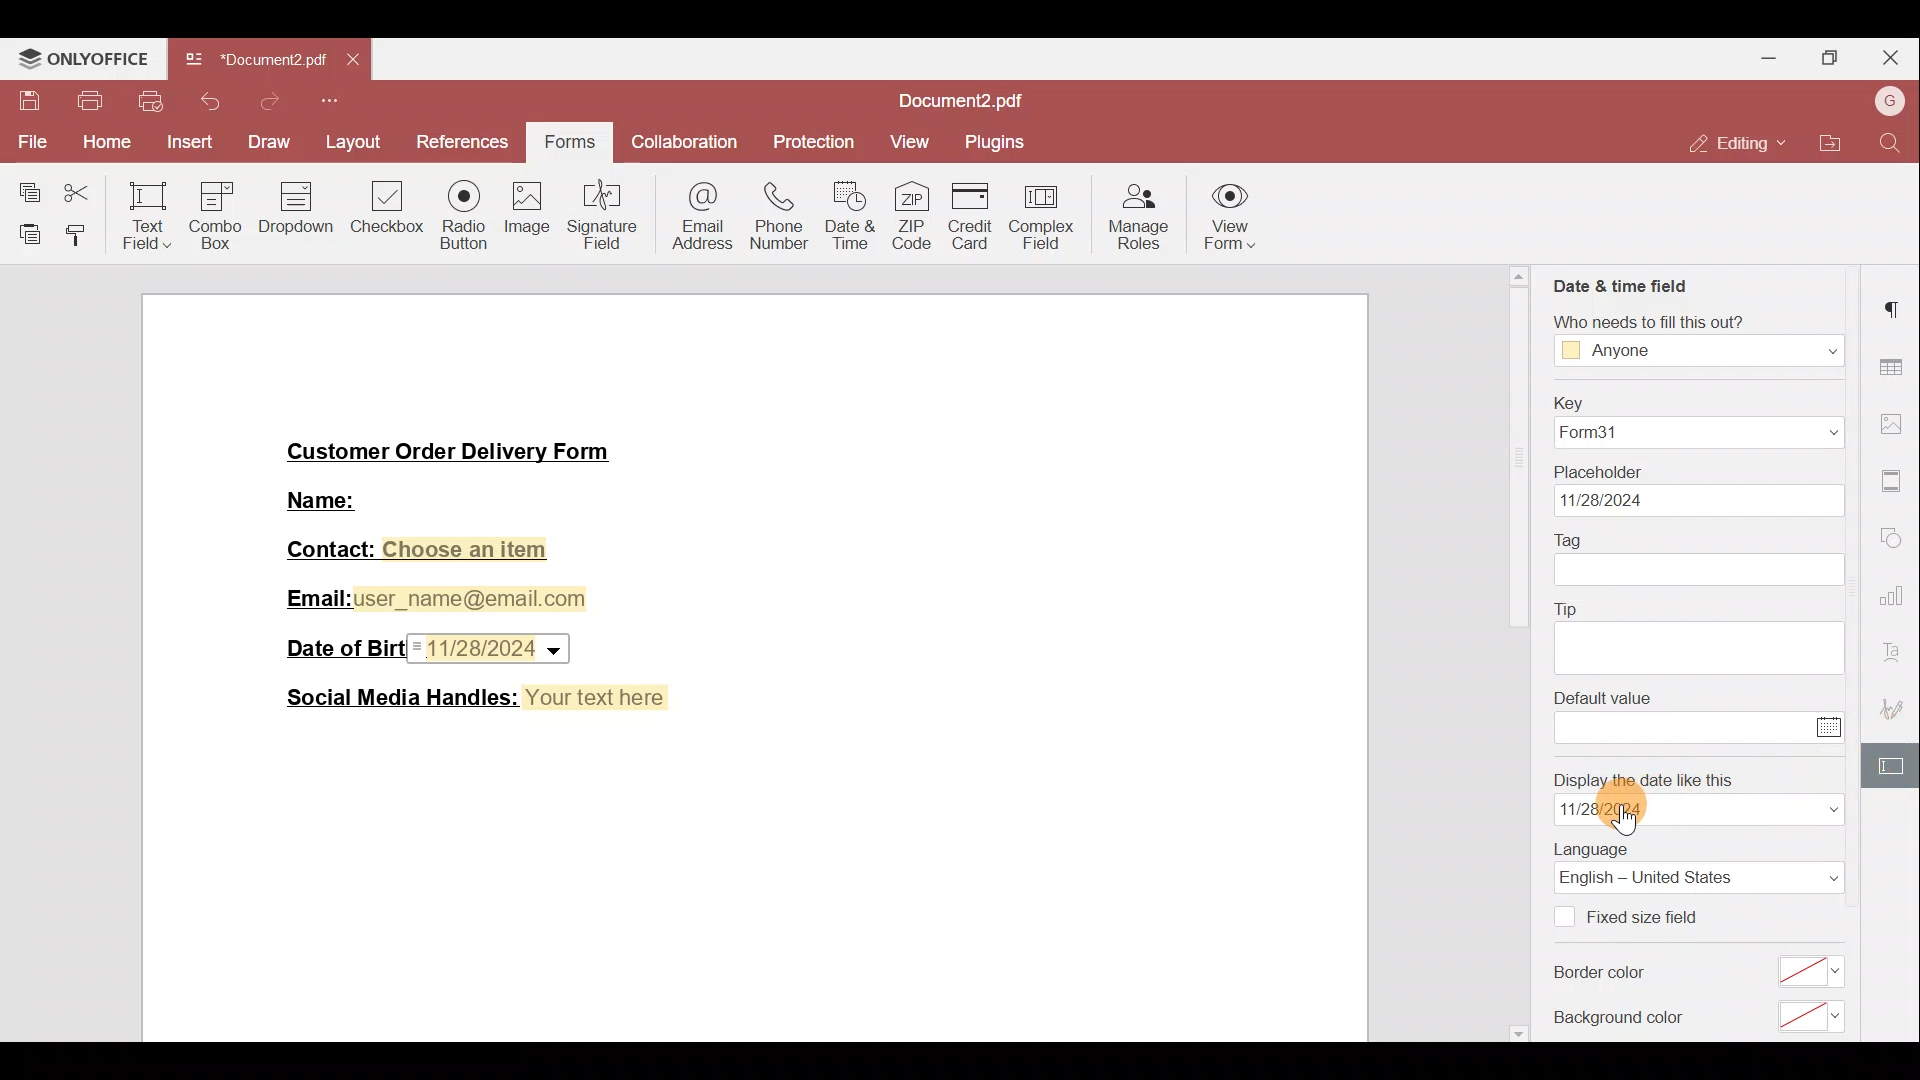 Image resolution: width=1920 pixels, height=1080 pixels. Describe the element at coordinates (101, 144) in the screenshot. I see `Home` at that location.